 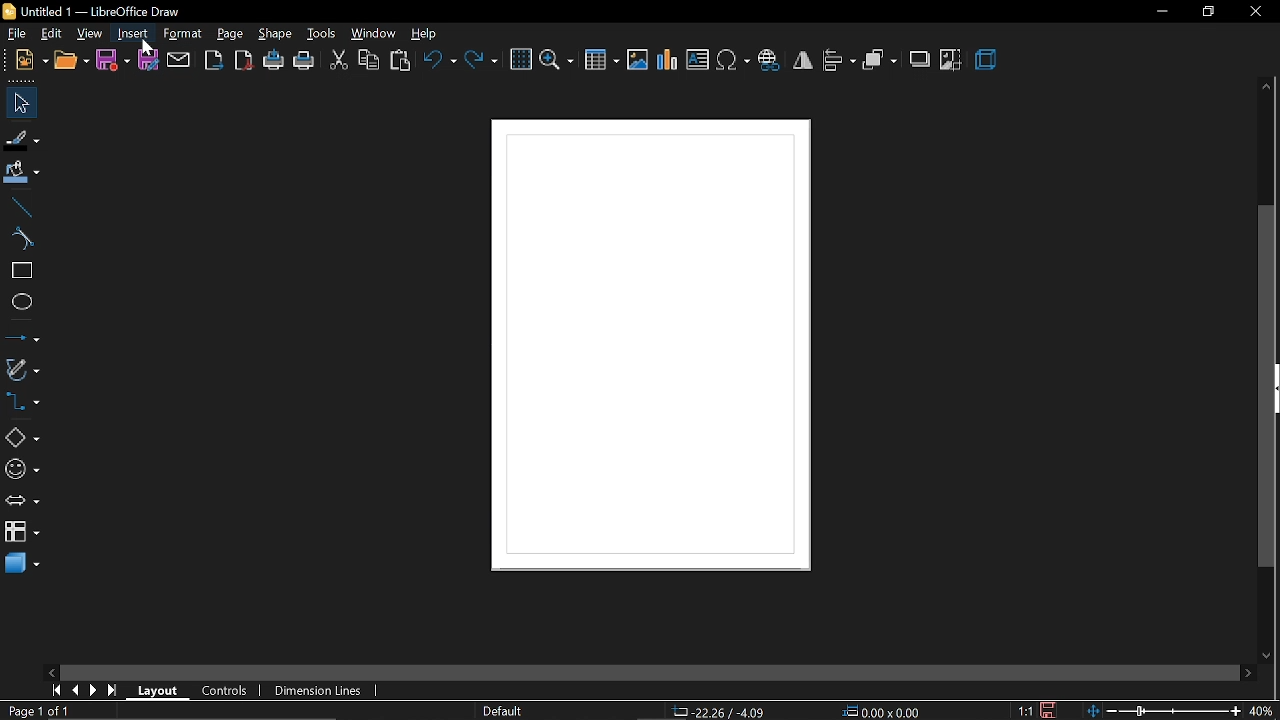 What do you see at coordinates (370, 60) in the screenshot?
I see `copy` at bounding box center [370, 60].